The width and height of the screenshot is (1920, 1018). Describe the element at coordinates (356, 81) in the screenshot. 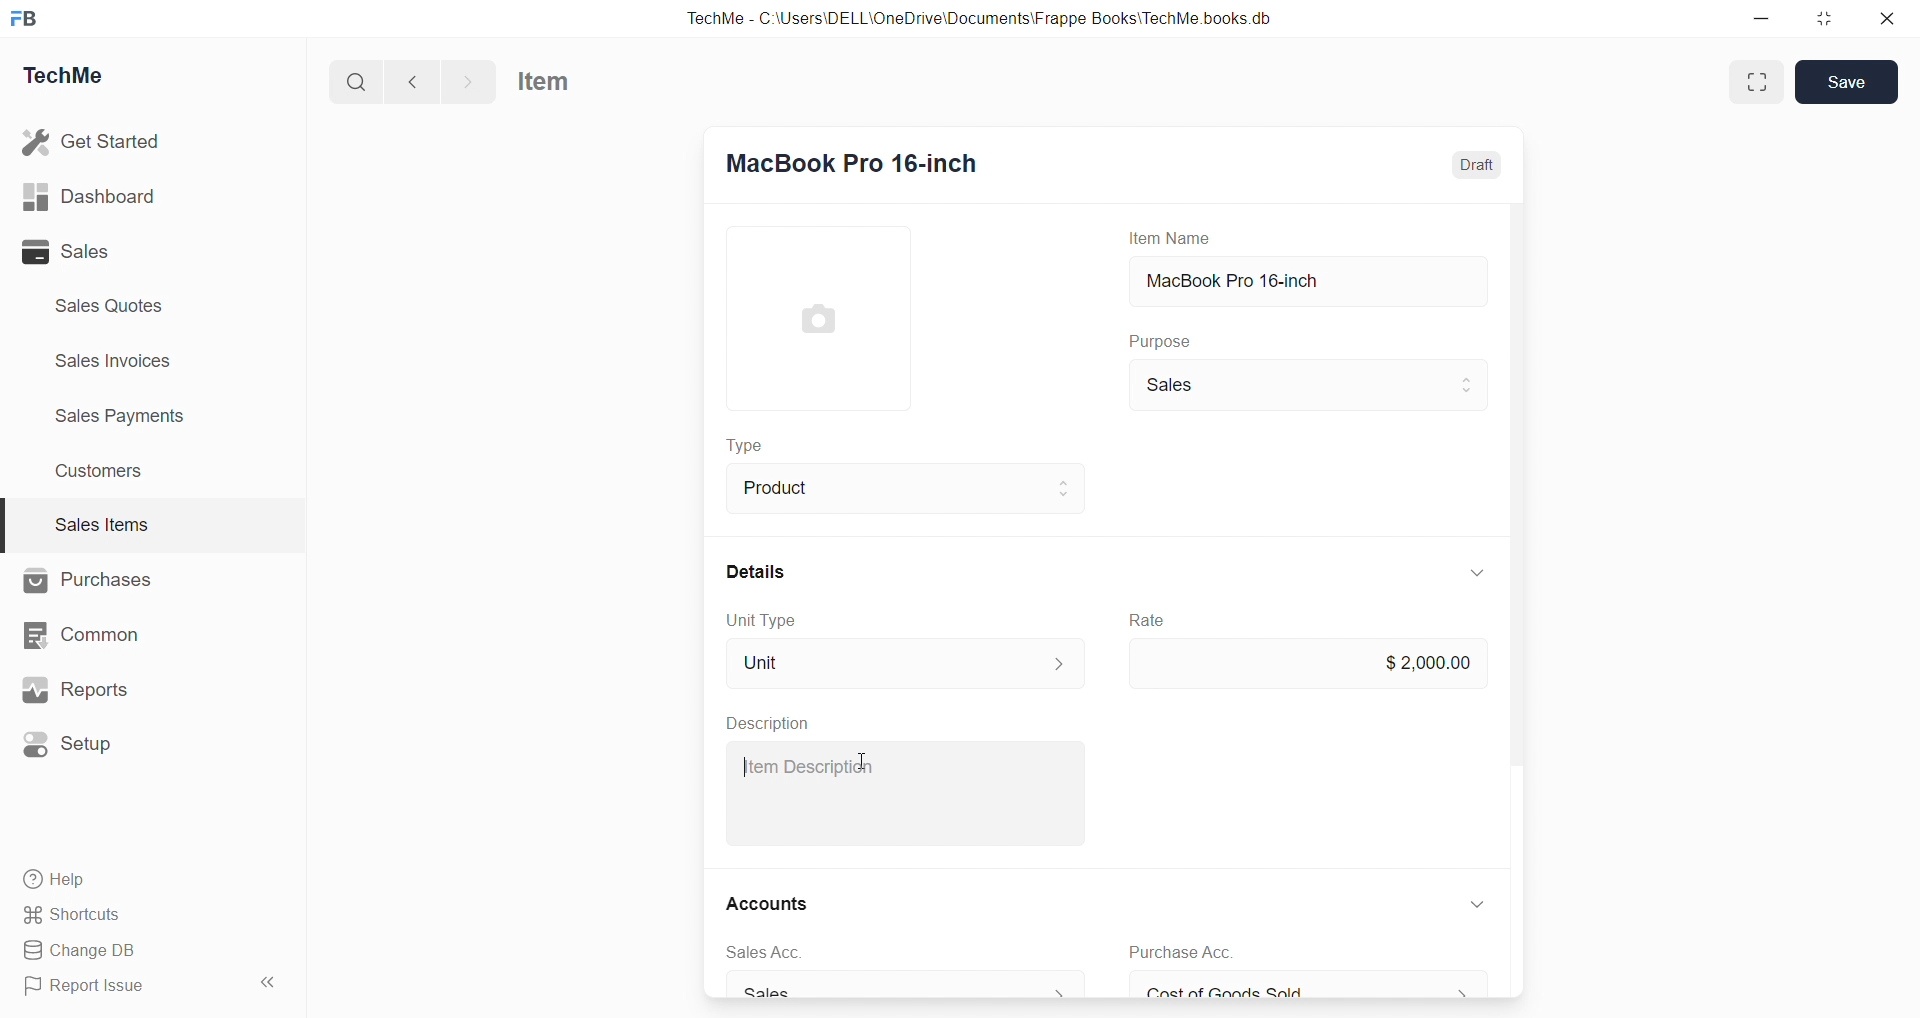

I see `search` at that location.